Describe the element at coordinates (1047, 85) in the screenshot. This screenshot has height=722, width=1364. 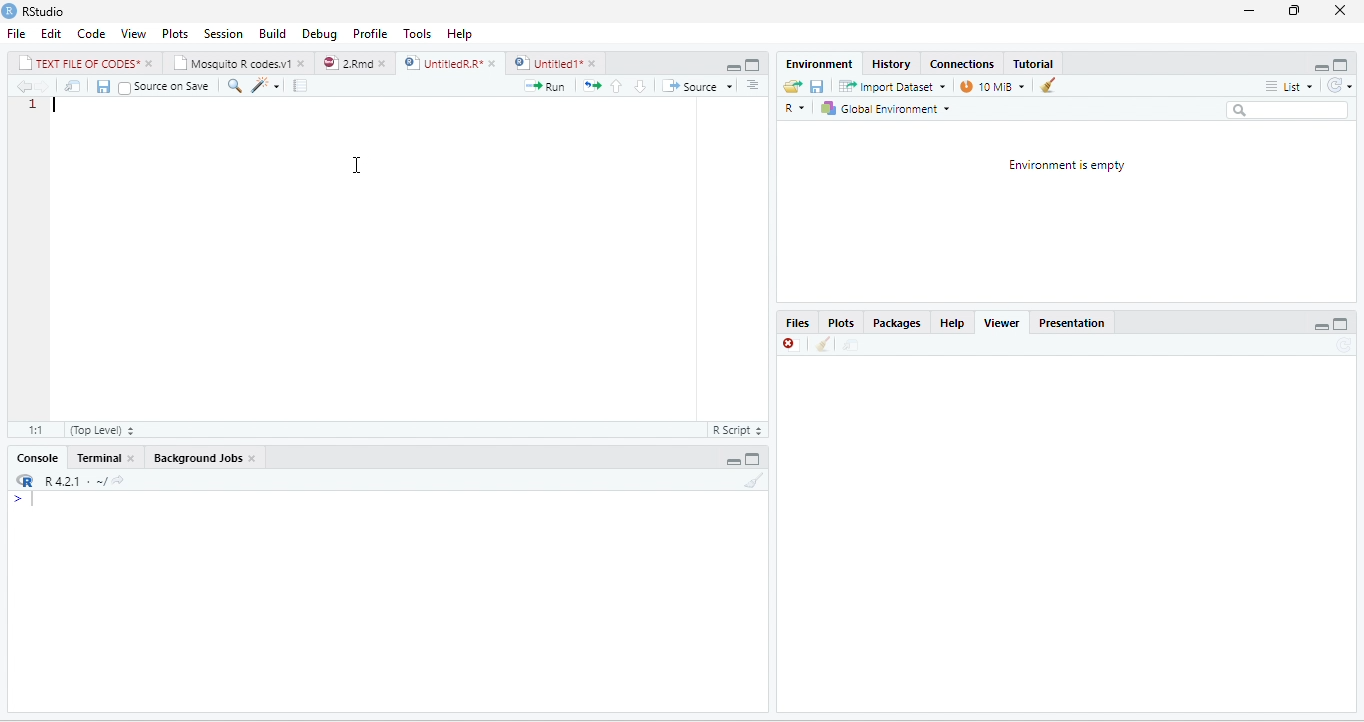
I see `clear` at that location.